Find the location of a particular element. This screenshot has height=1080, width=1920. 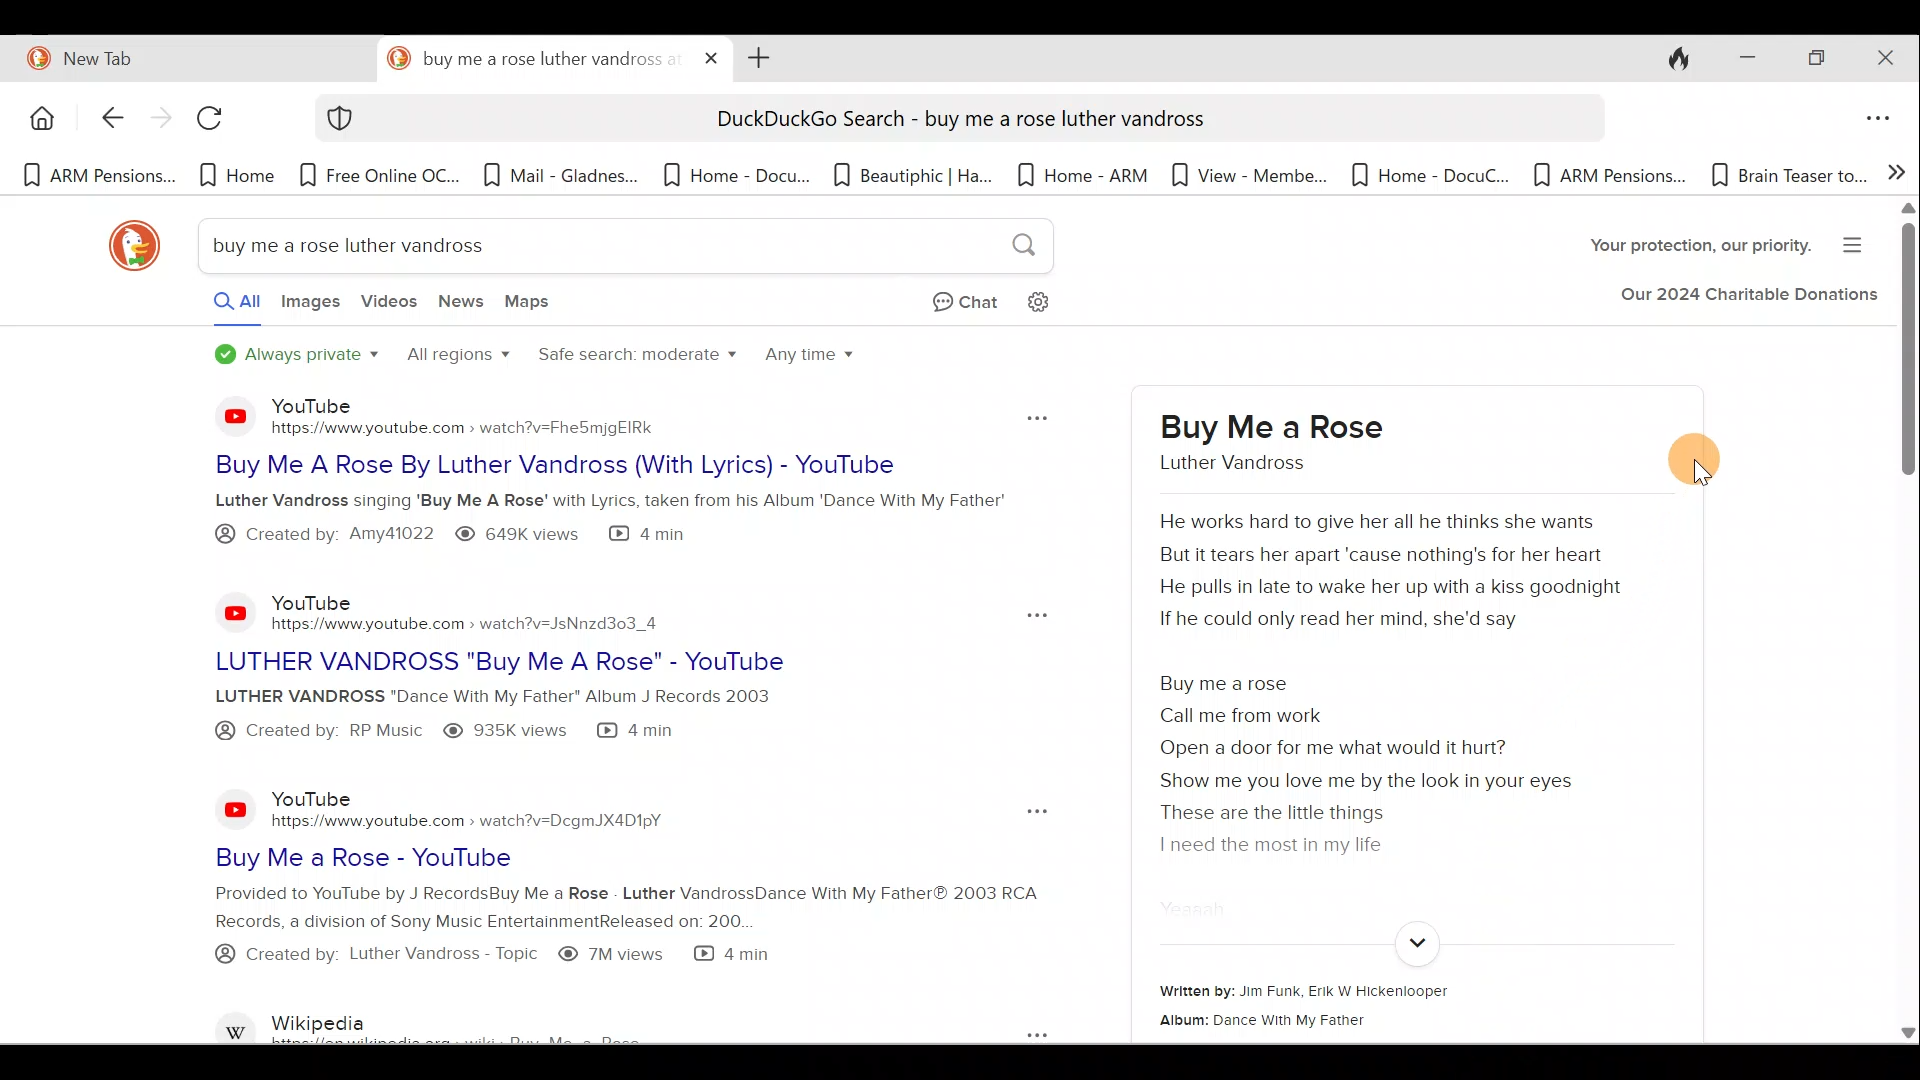

Show more bookmarks is located at coordinates (1897, 170).